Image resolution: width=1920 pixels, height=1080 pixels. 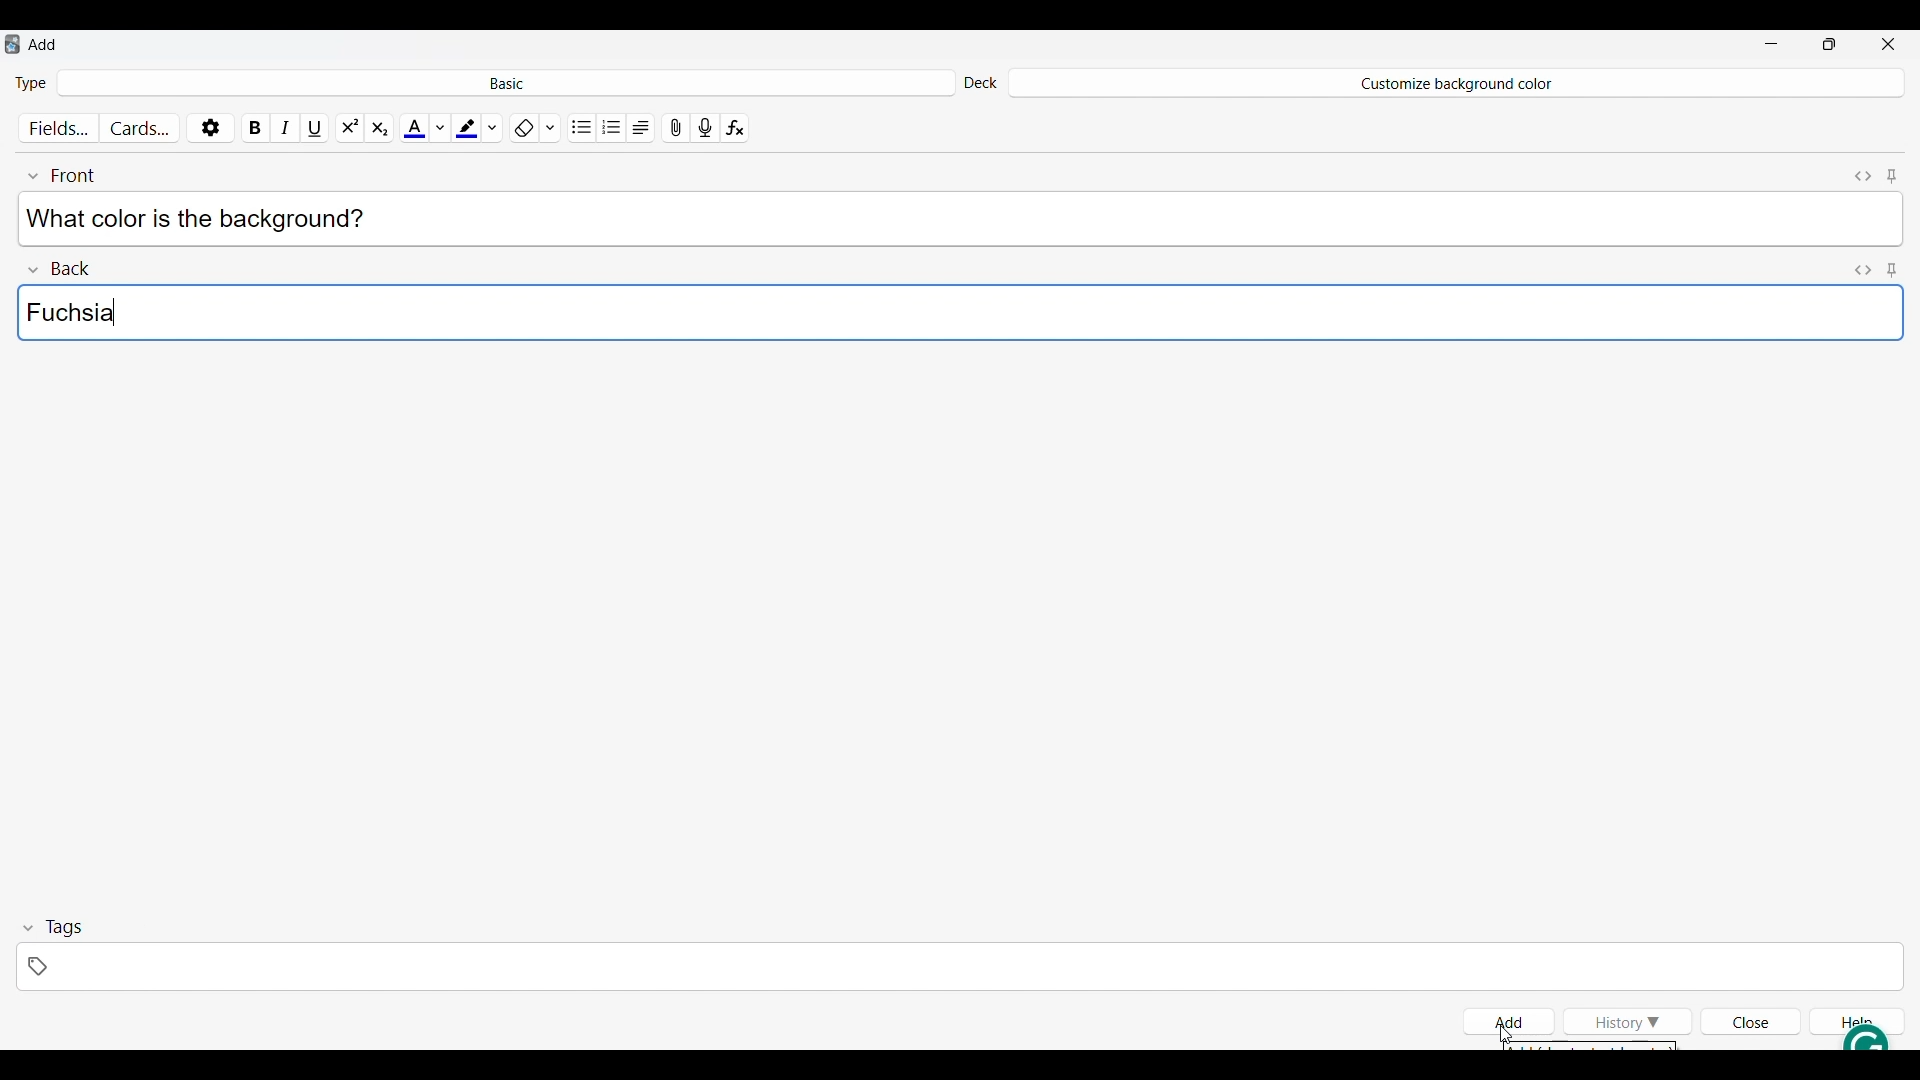 What do you see at coordinates (439, 125) in the screenshot?
I see `Text color options` at bounding box center [439, 125].